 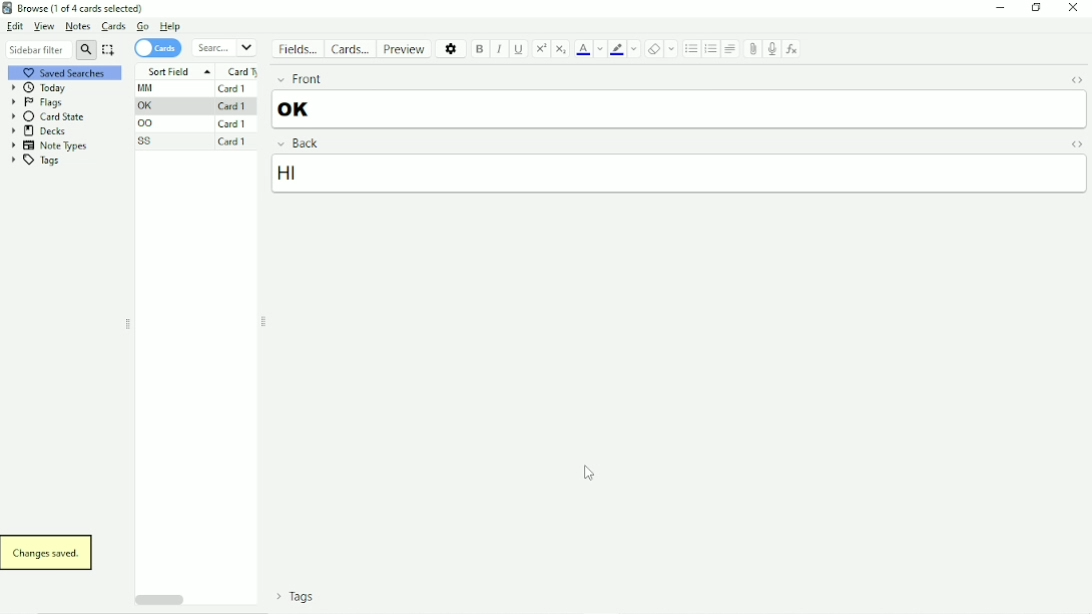 What do you see at coordinates (41, 161) in the screenshot?
I see `Tags` at bounding box center [41, 161].